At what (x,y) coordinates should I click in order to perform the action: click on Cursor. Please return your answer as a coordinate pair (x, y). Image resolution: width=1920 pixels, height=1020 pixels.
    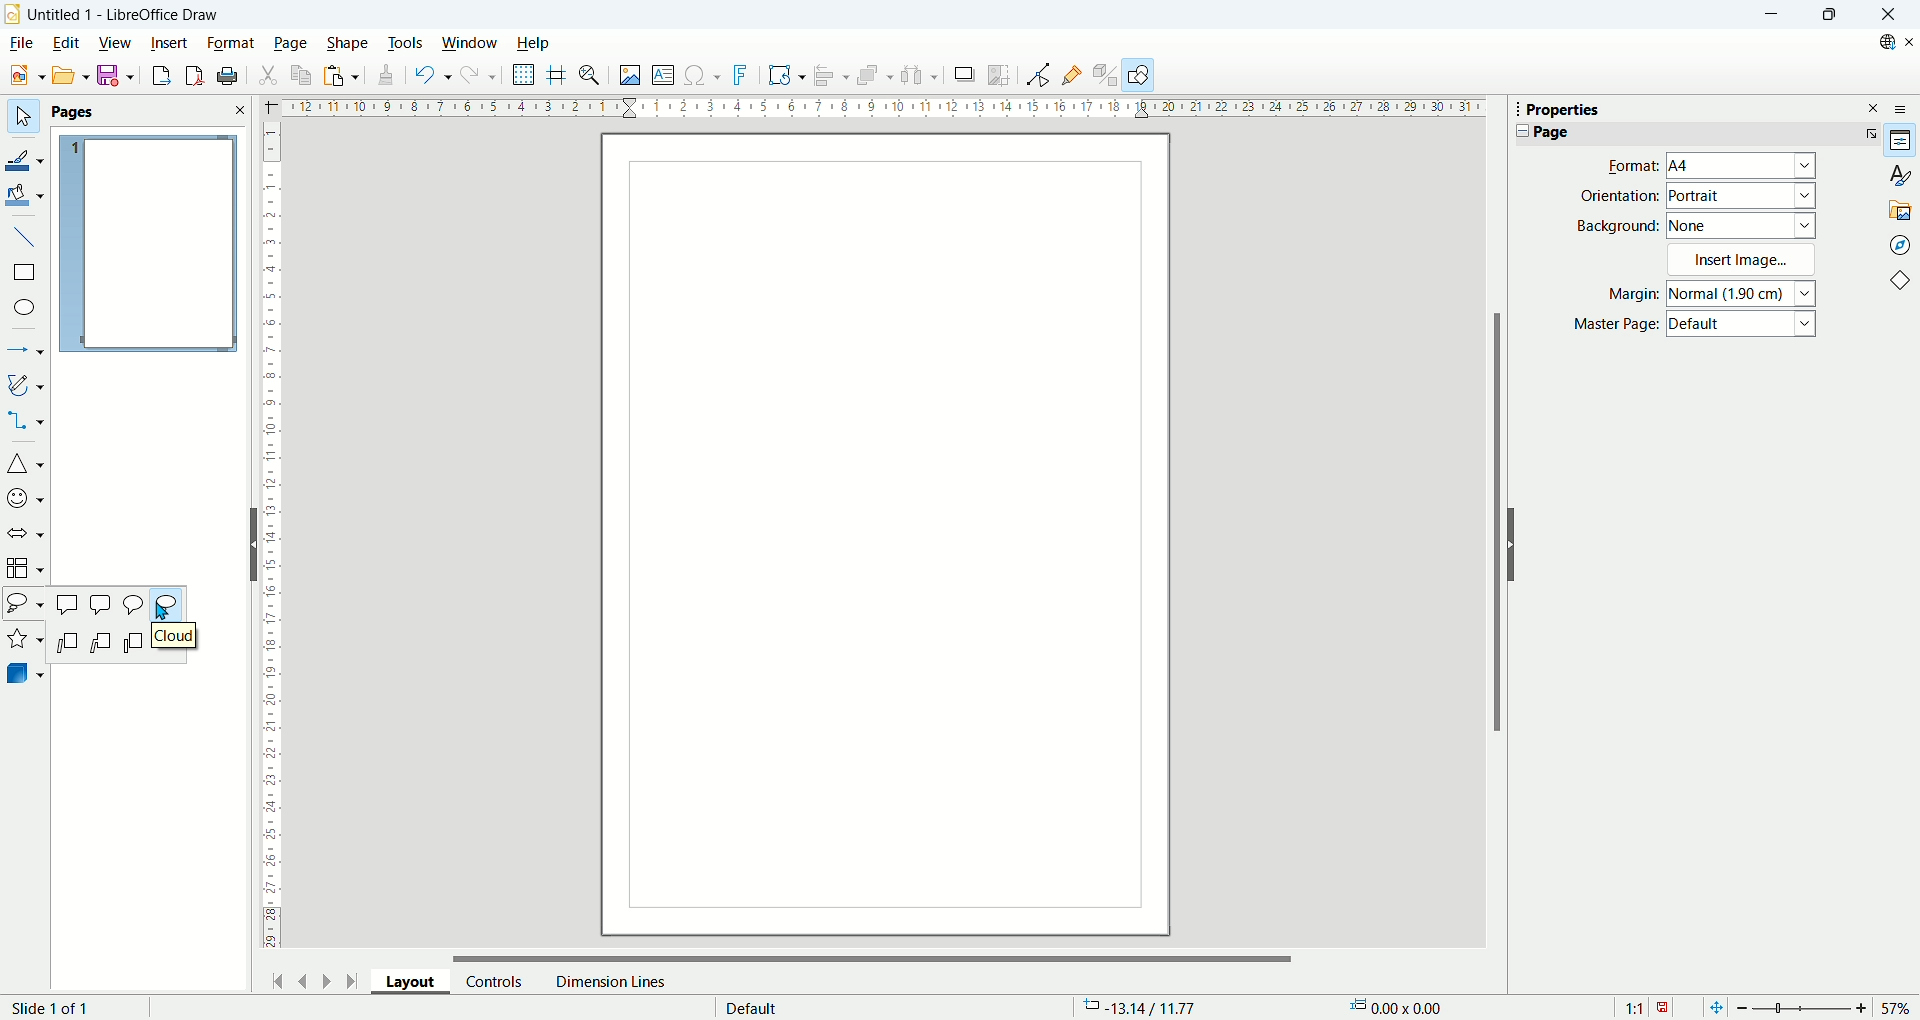
    Looking at the image, I should click on (168, 614).